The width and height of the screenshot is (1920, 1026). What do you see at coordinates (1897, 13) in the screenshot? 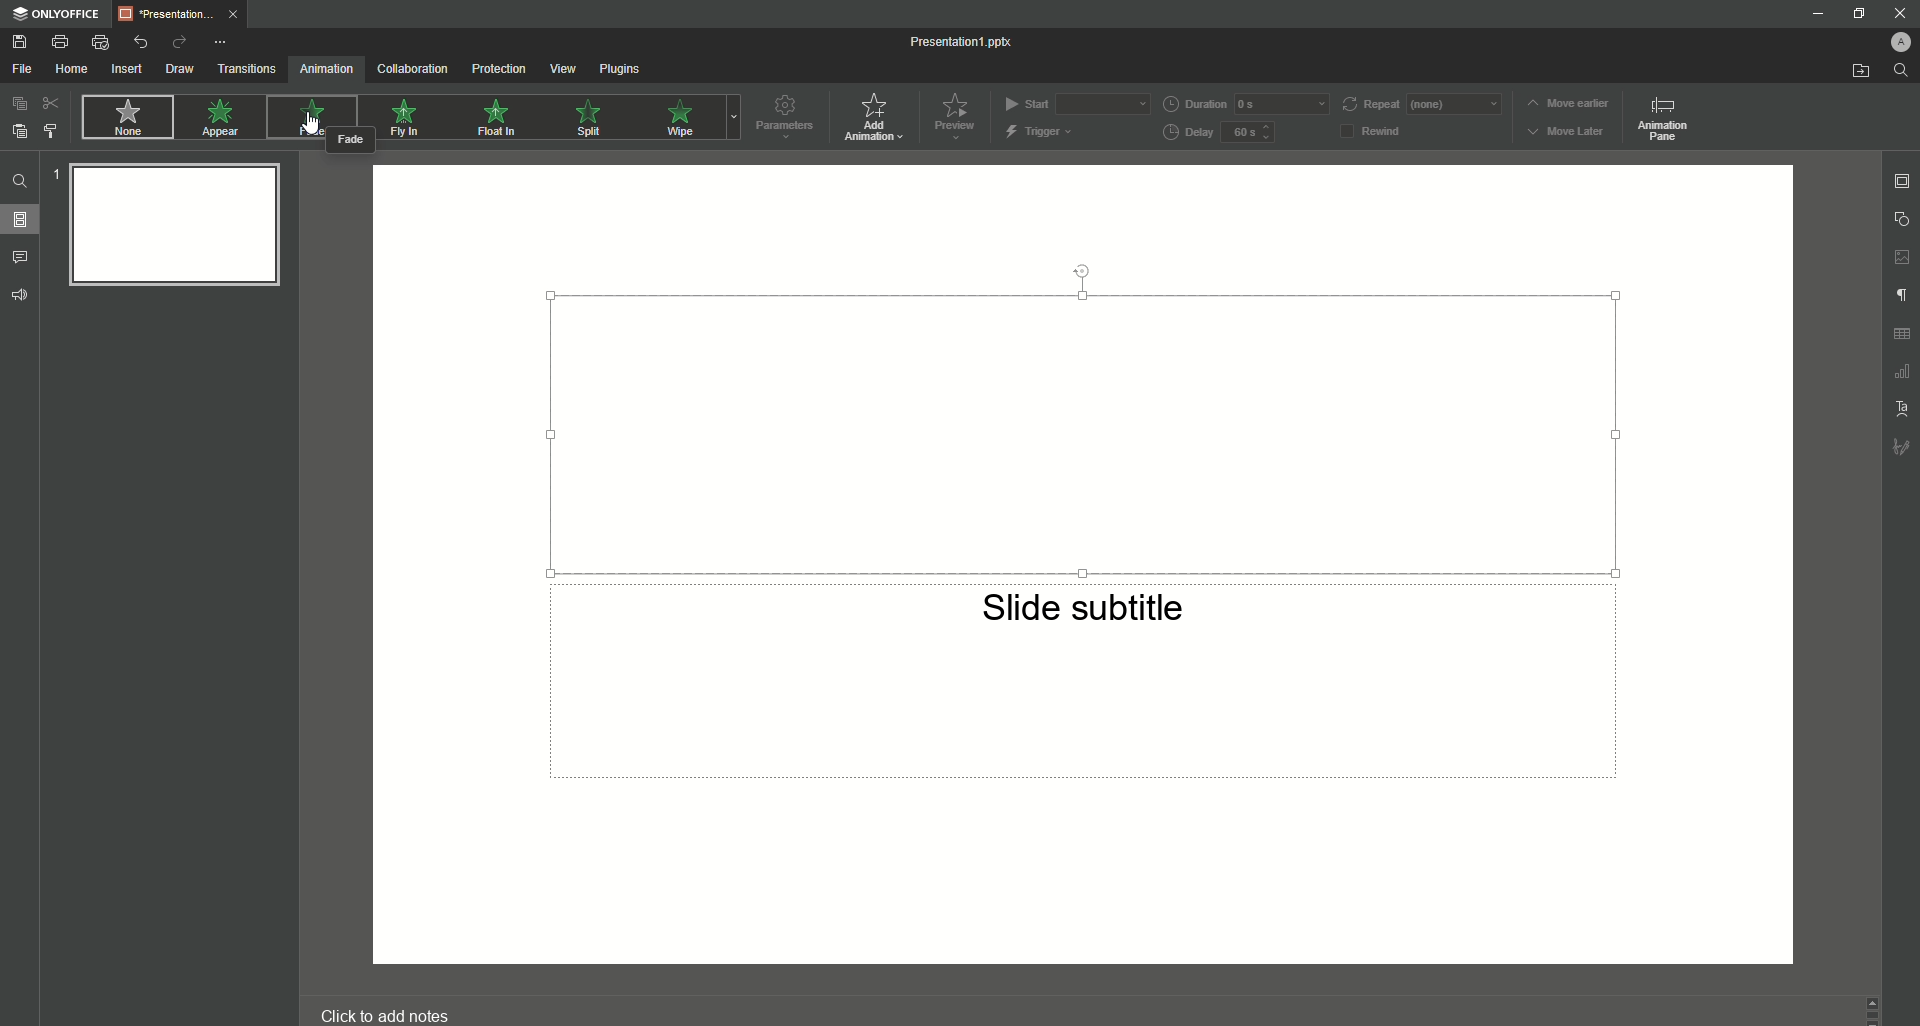
I see `Close` at bounding box center [1897, 13].